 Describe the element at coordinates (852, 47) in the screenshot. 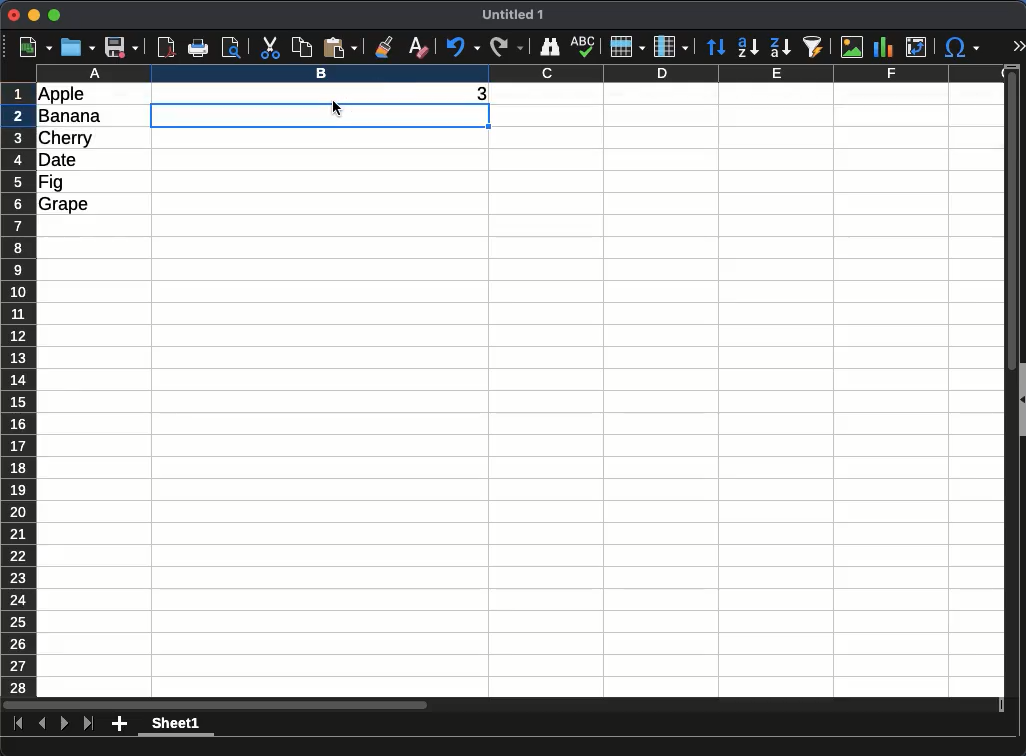

I see `image` at that location.